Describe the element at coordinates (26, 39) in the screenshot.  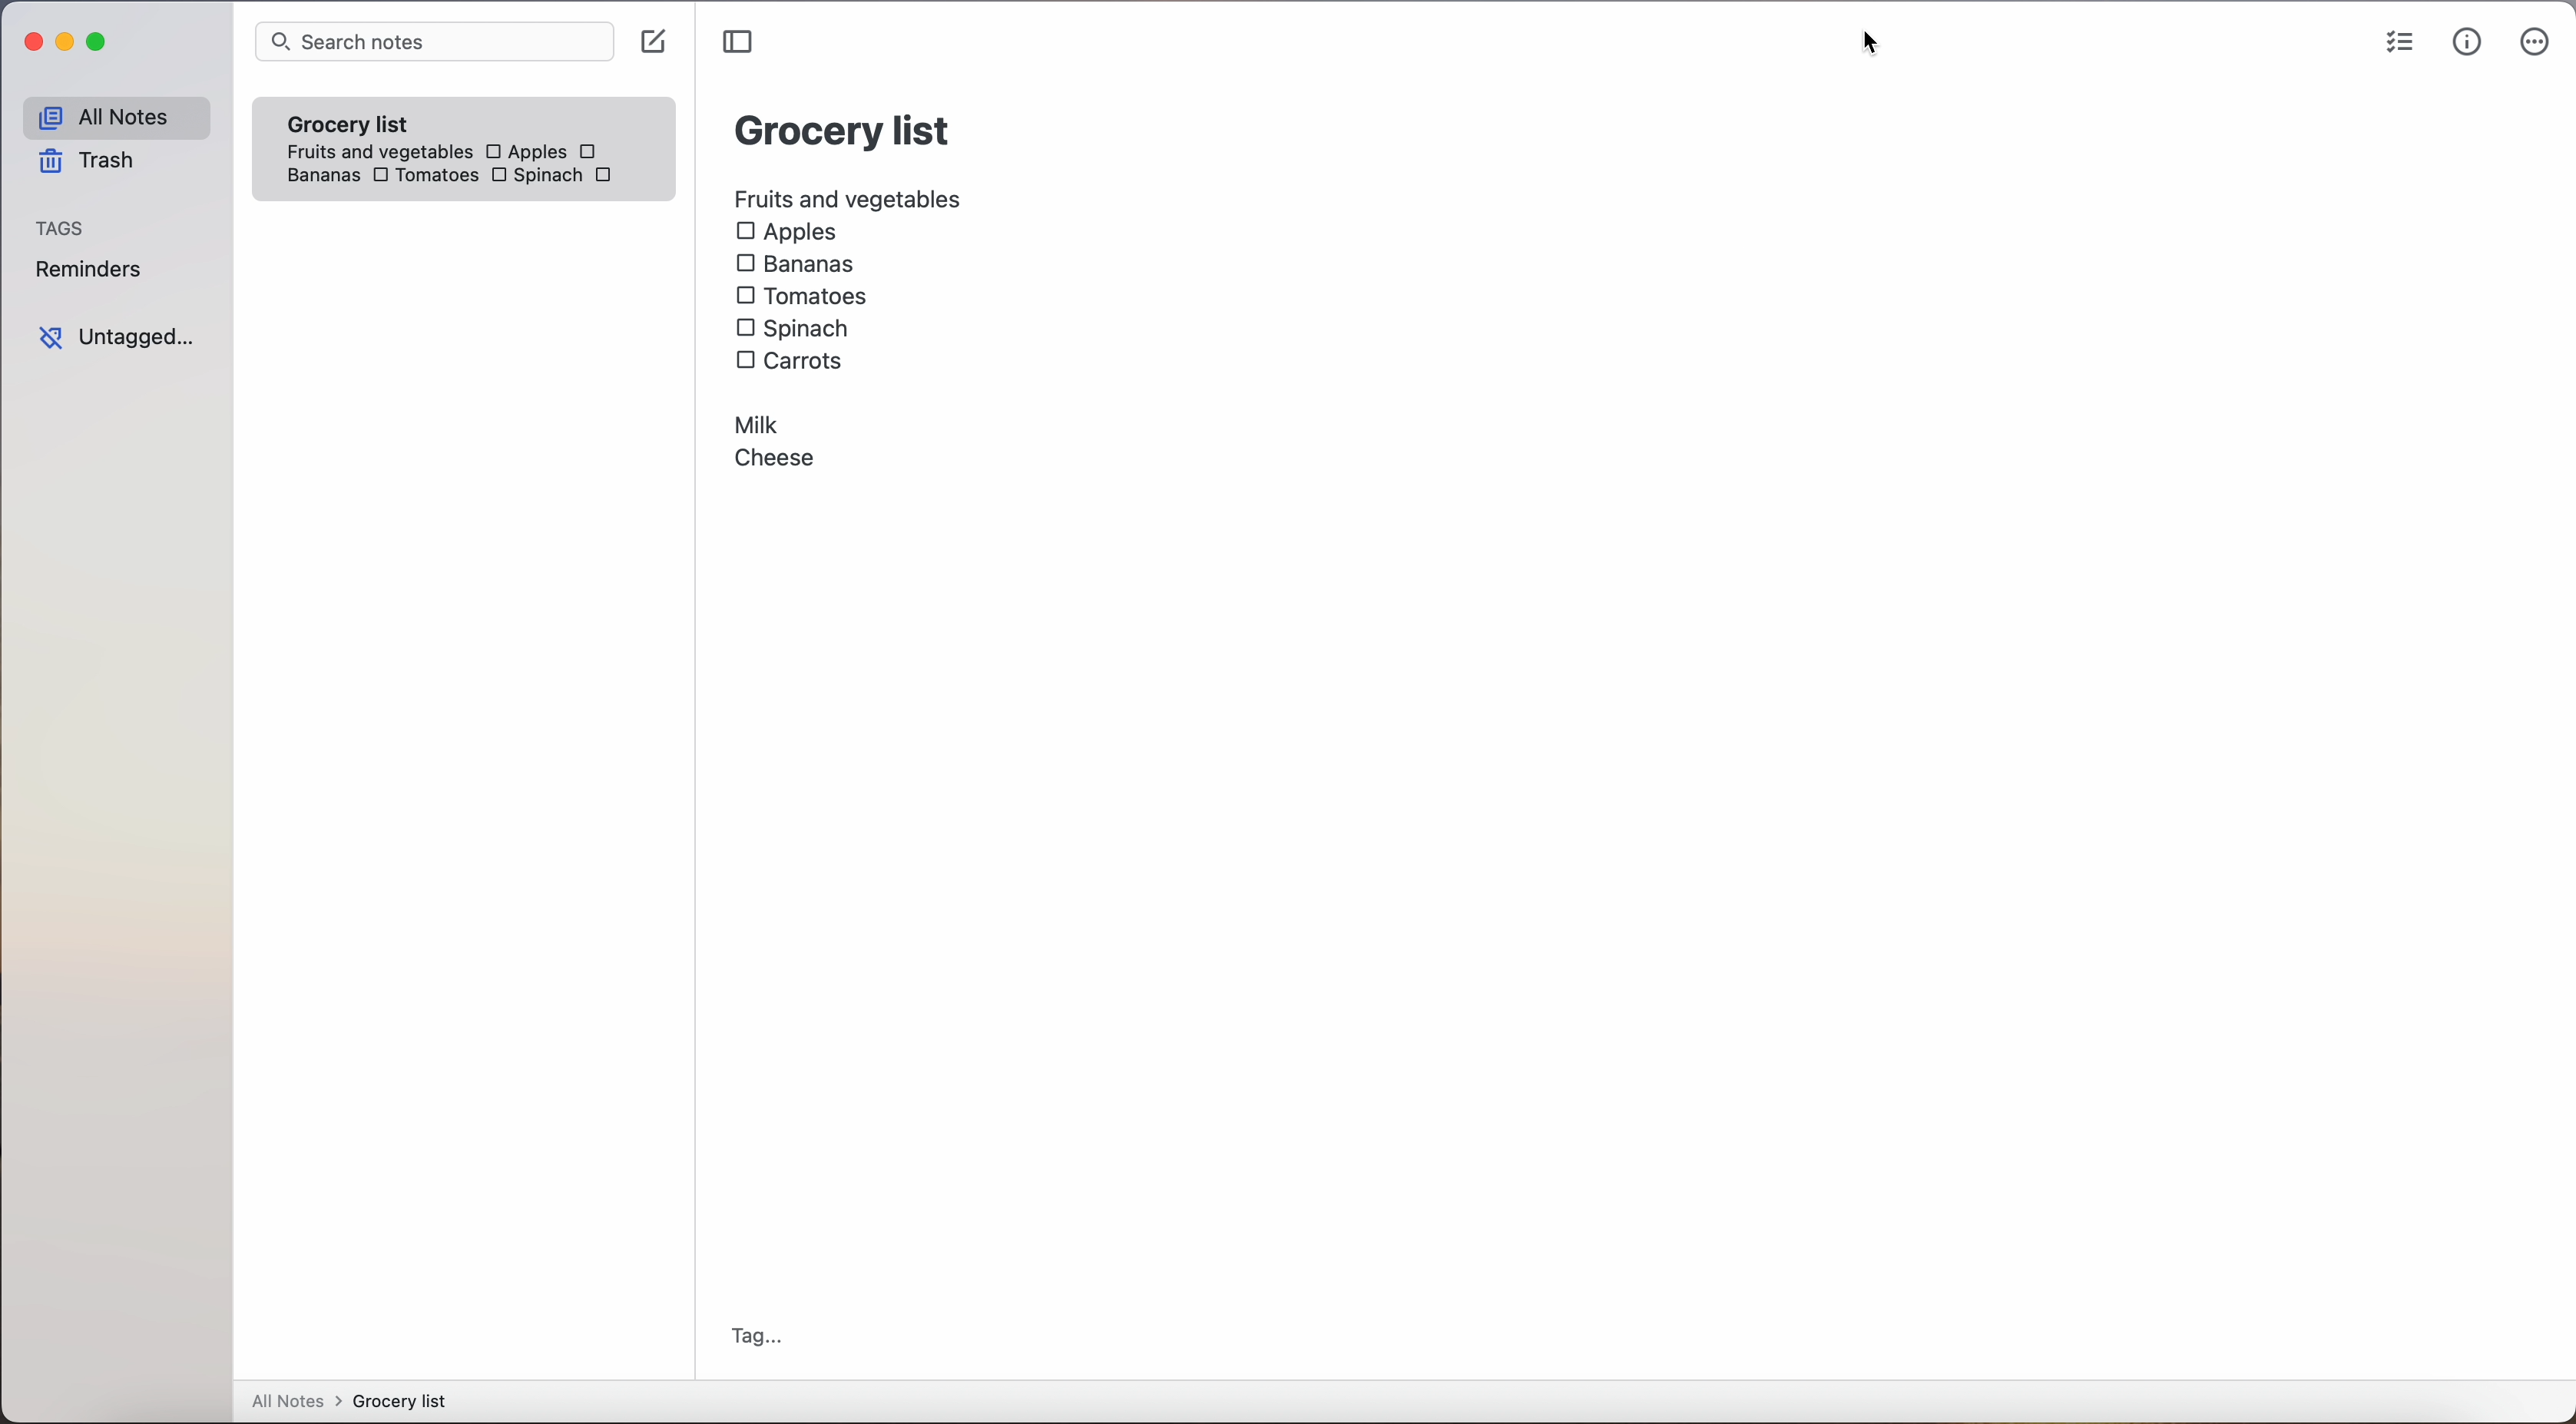
I see `close app` at that location.